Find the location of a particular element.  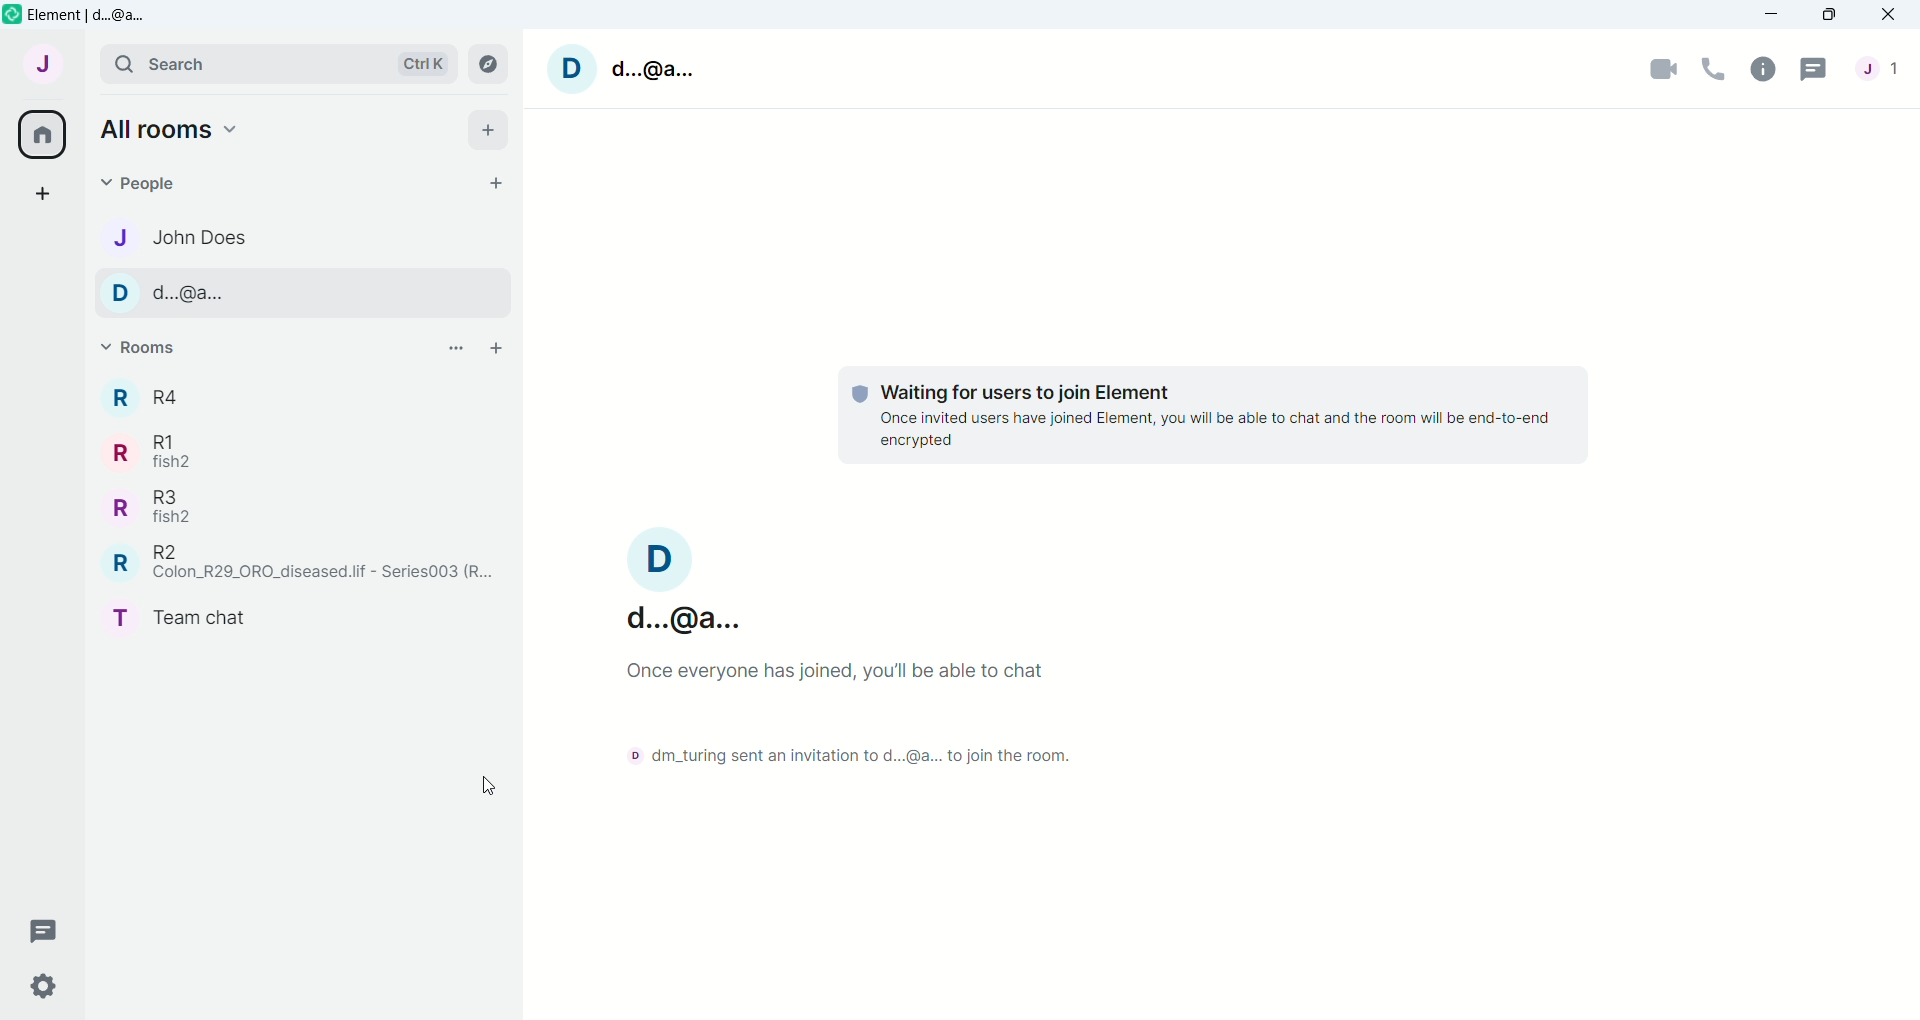

Minimize is located at coordinates (1769, 14).